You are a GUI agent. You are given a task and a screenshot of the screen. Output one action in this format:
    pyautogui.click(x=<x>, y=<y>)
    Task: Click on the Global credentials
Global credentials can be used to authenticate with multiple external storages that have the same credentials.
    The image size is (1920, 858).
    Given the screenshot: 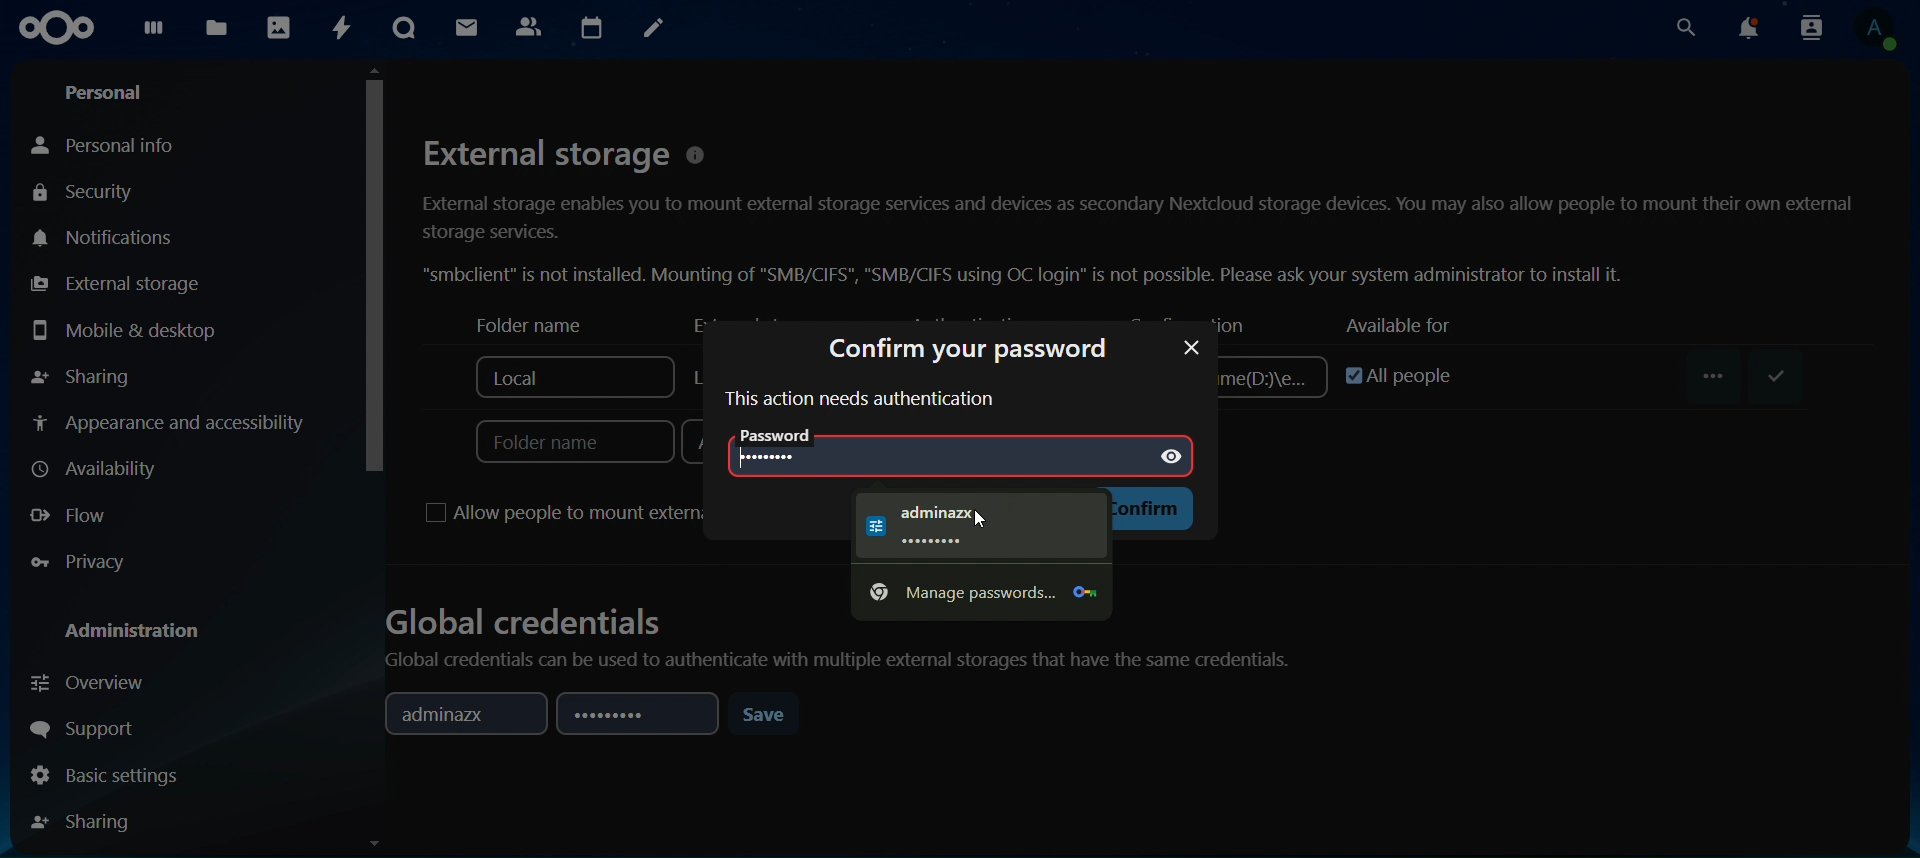 What is the action you would take?
    pyautogui.click(x=843, y=647)
    